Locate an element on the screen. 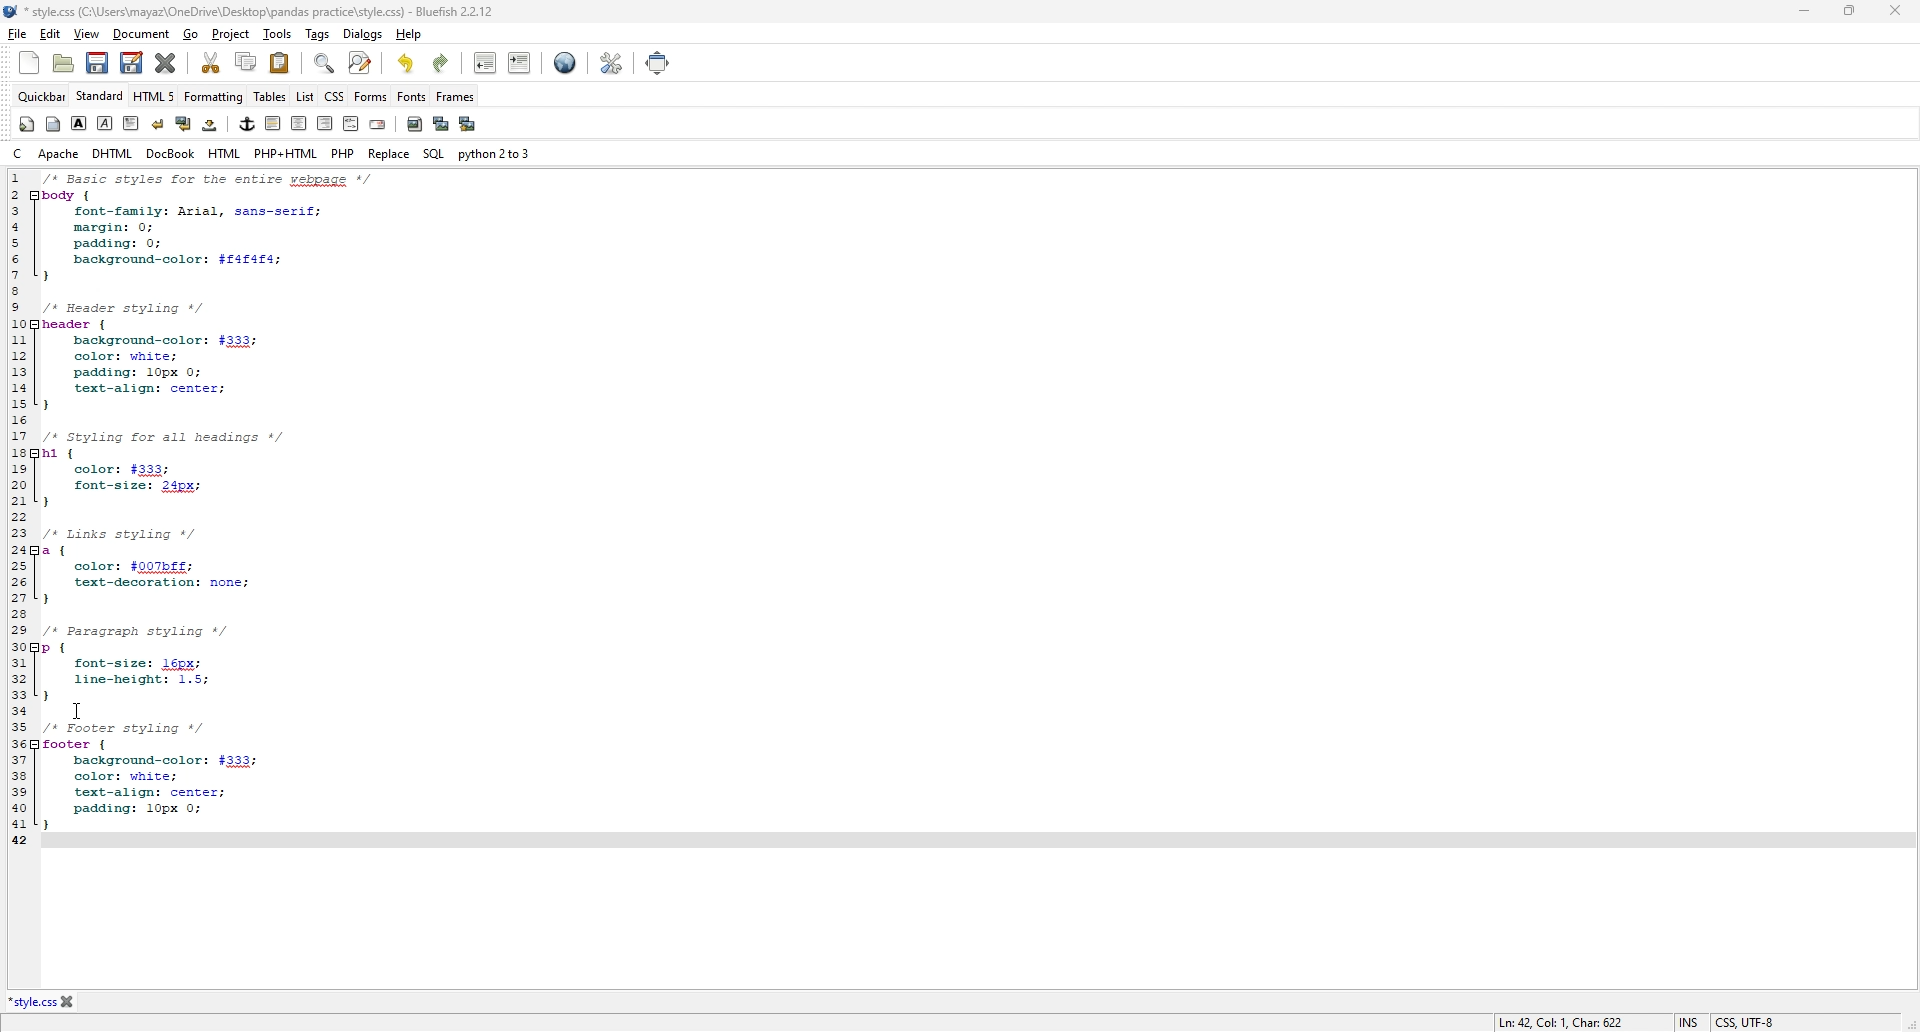  edit preference is located at coordinates (612, 64).